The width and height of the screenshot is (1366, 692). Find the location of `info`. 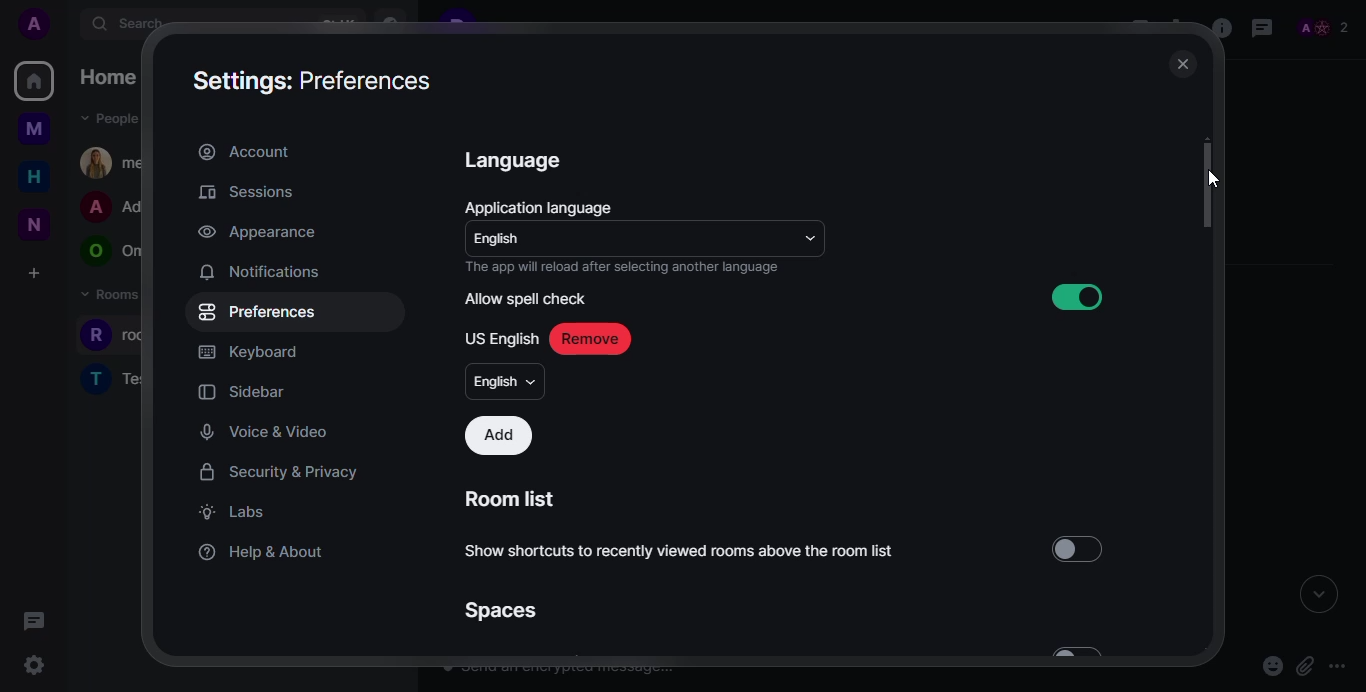

info is located at coordinates (1218, 29).